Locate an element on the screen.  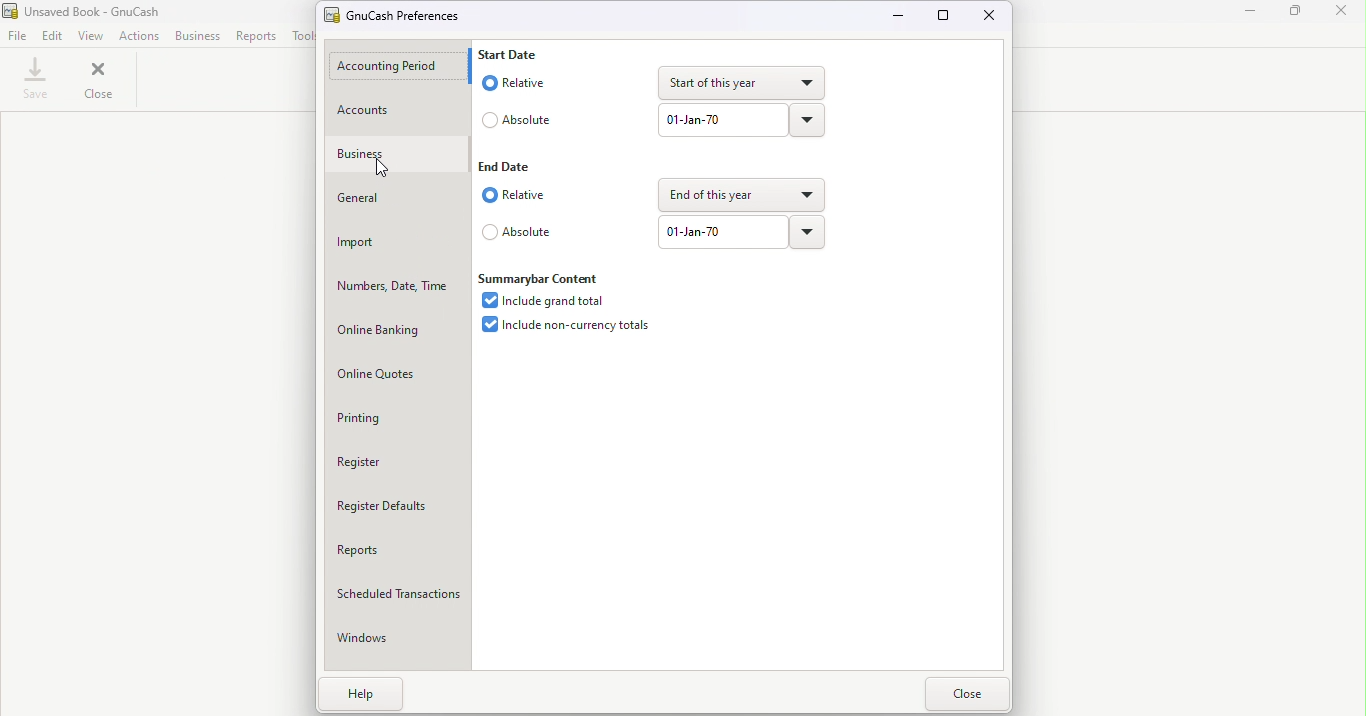
Tools is located at coordinates (301, 36).